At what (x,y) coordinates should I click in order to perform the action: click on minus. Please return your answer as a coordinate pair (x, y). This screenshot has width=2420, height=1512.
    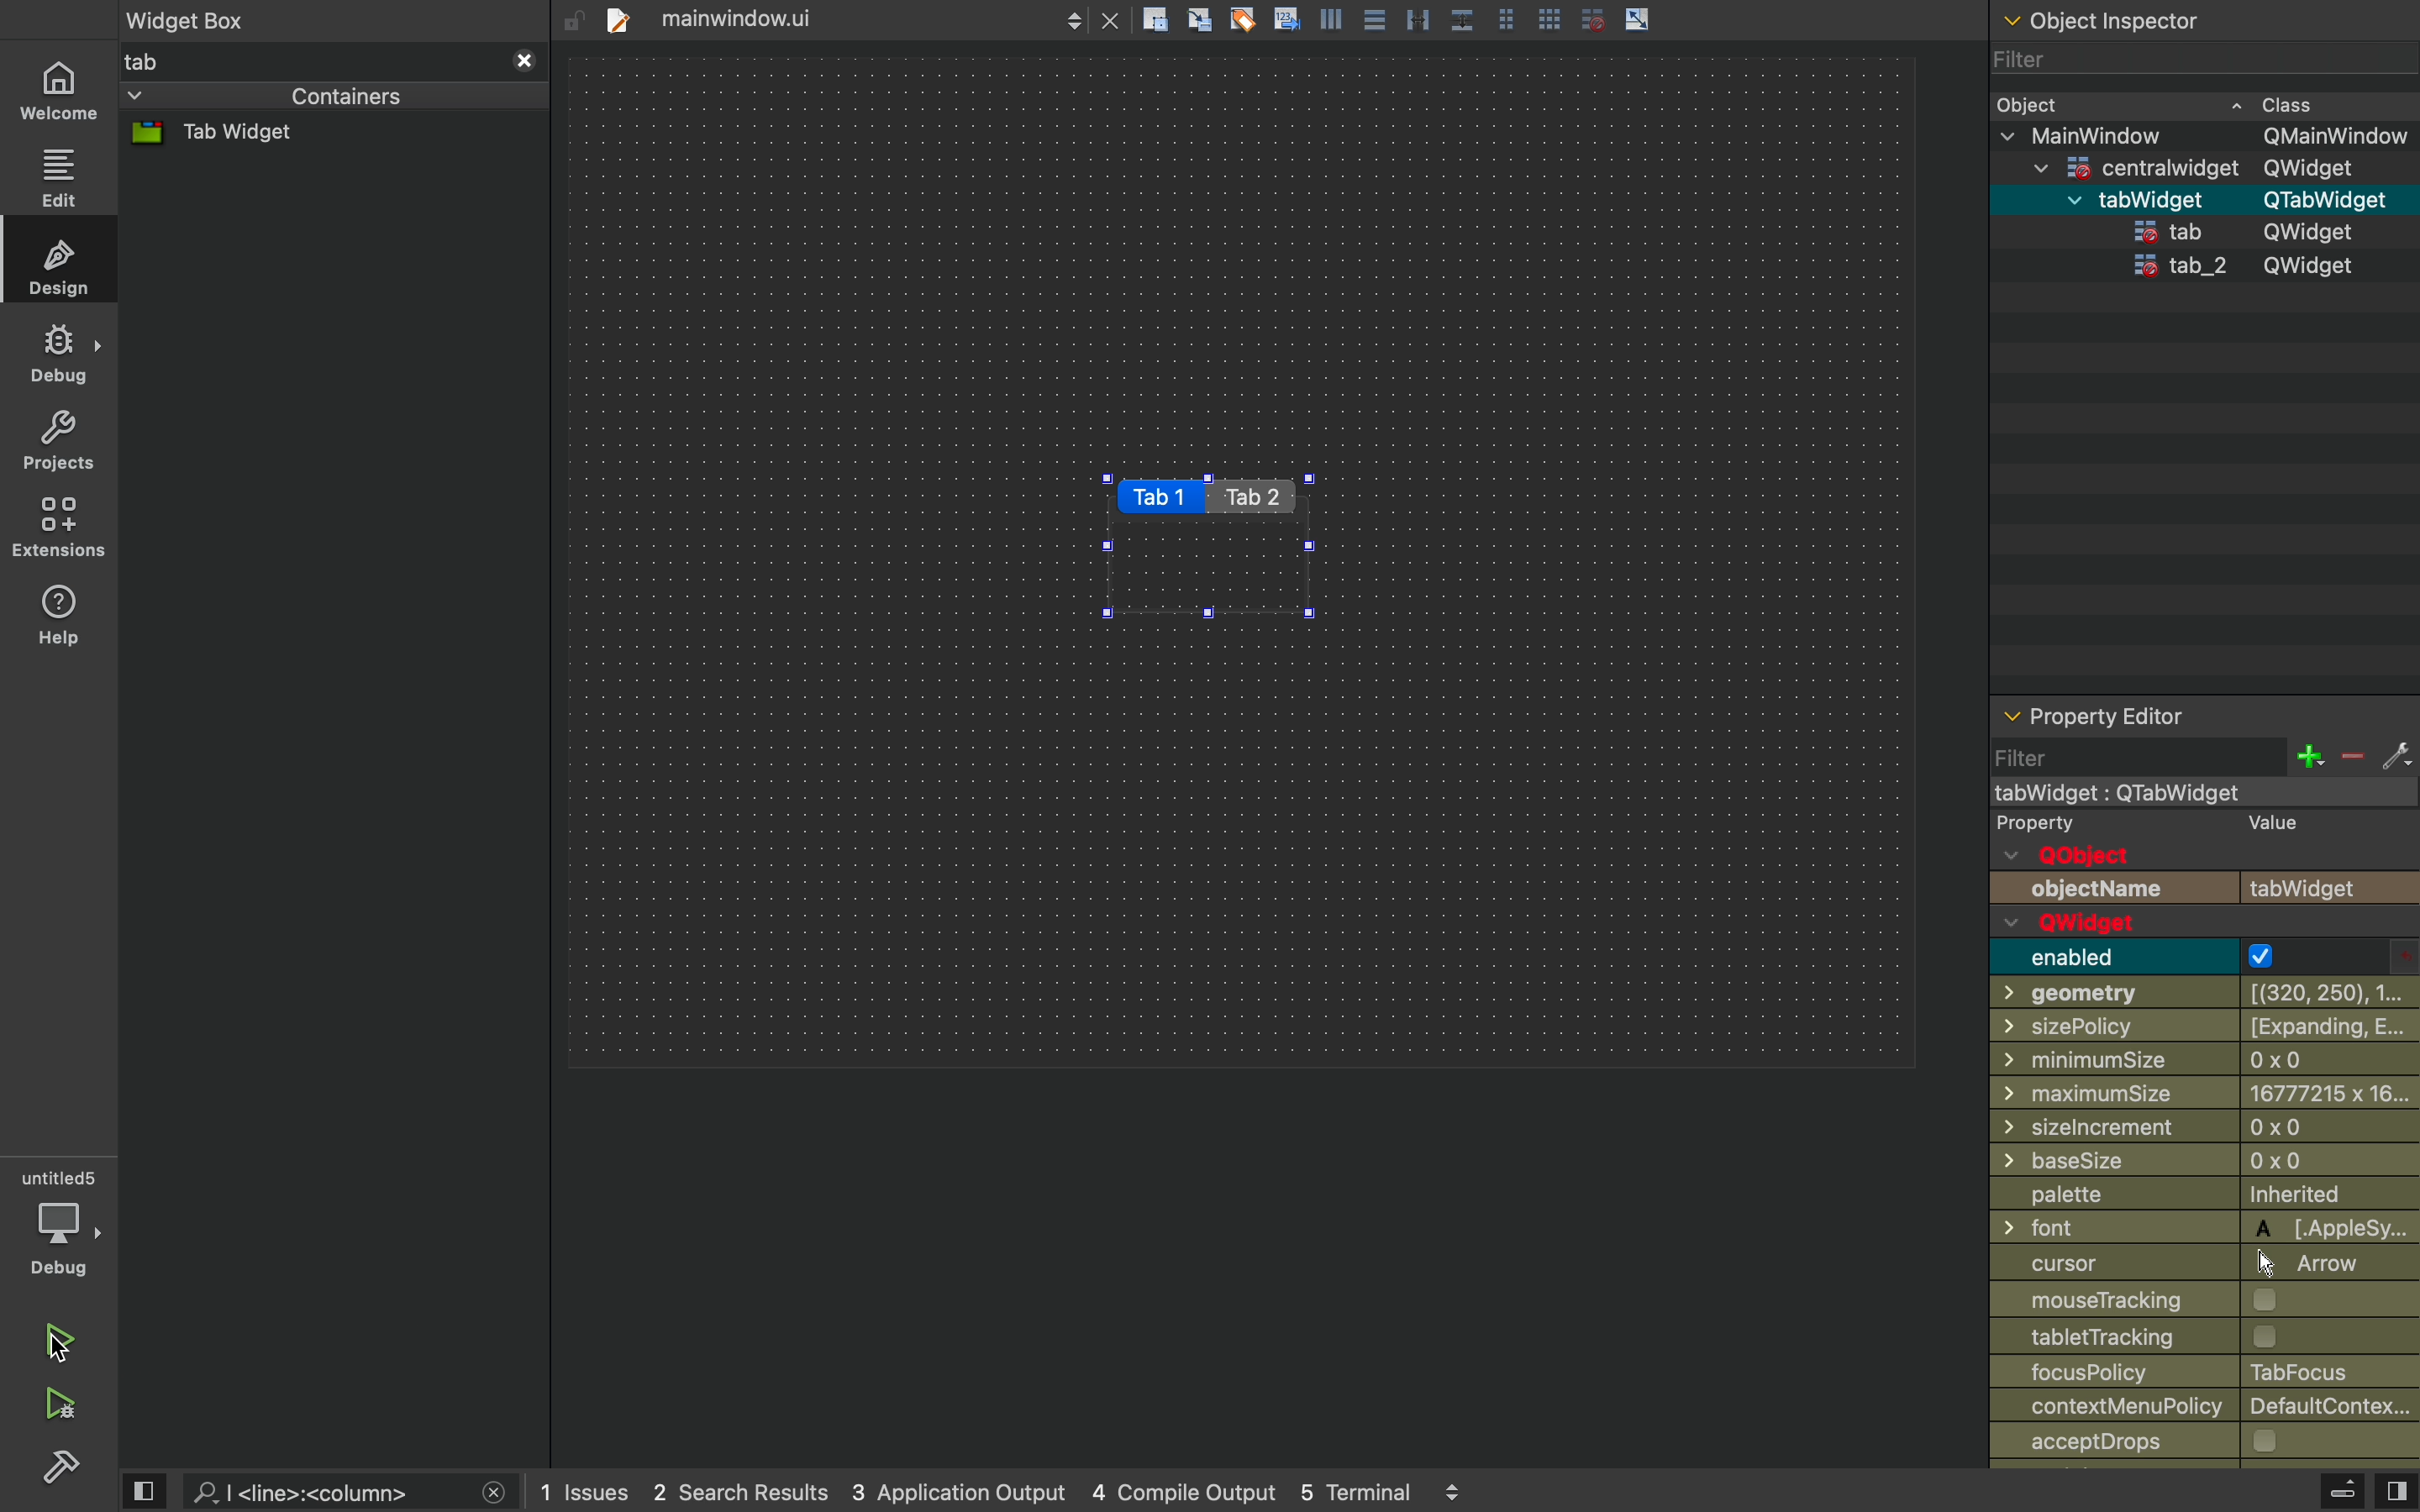
    Looking at the image, I should click on (2351, 757).